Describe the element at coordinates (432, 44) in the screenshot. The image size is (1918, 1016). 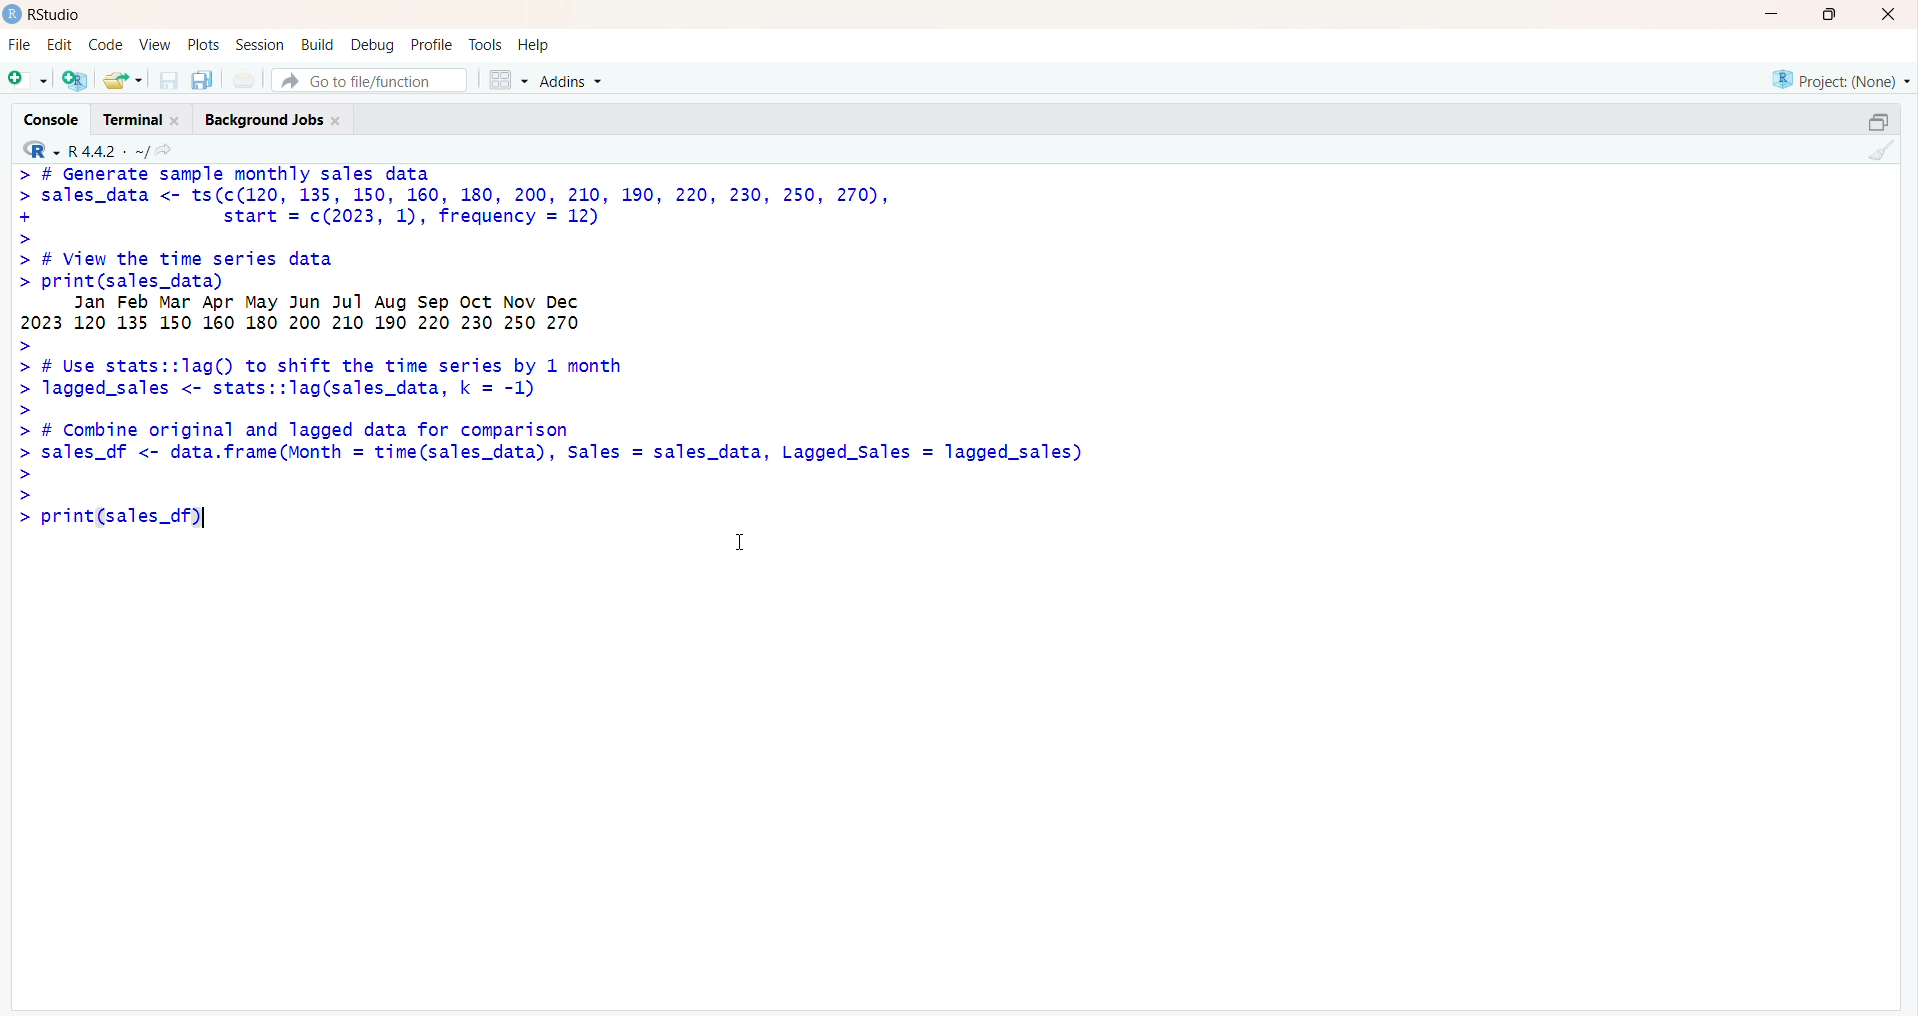
I see `profile` at that location.